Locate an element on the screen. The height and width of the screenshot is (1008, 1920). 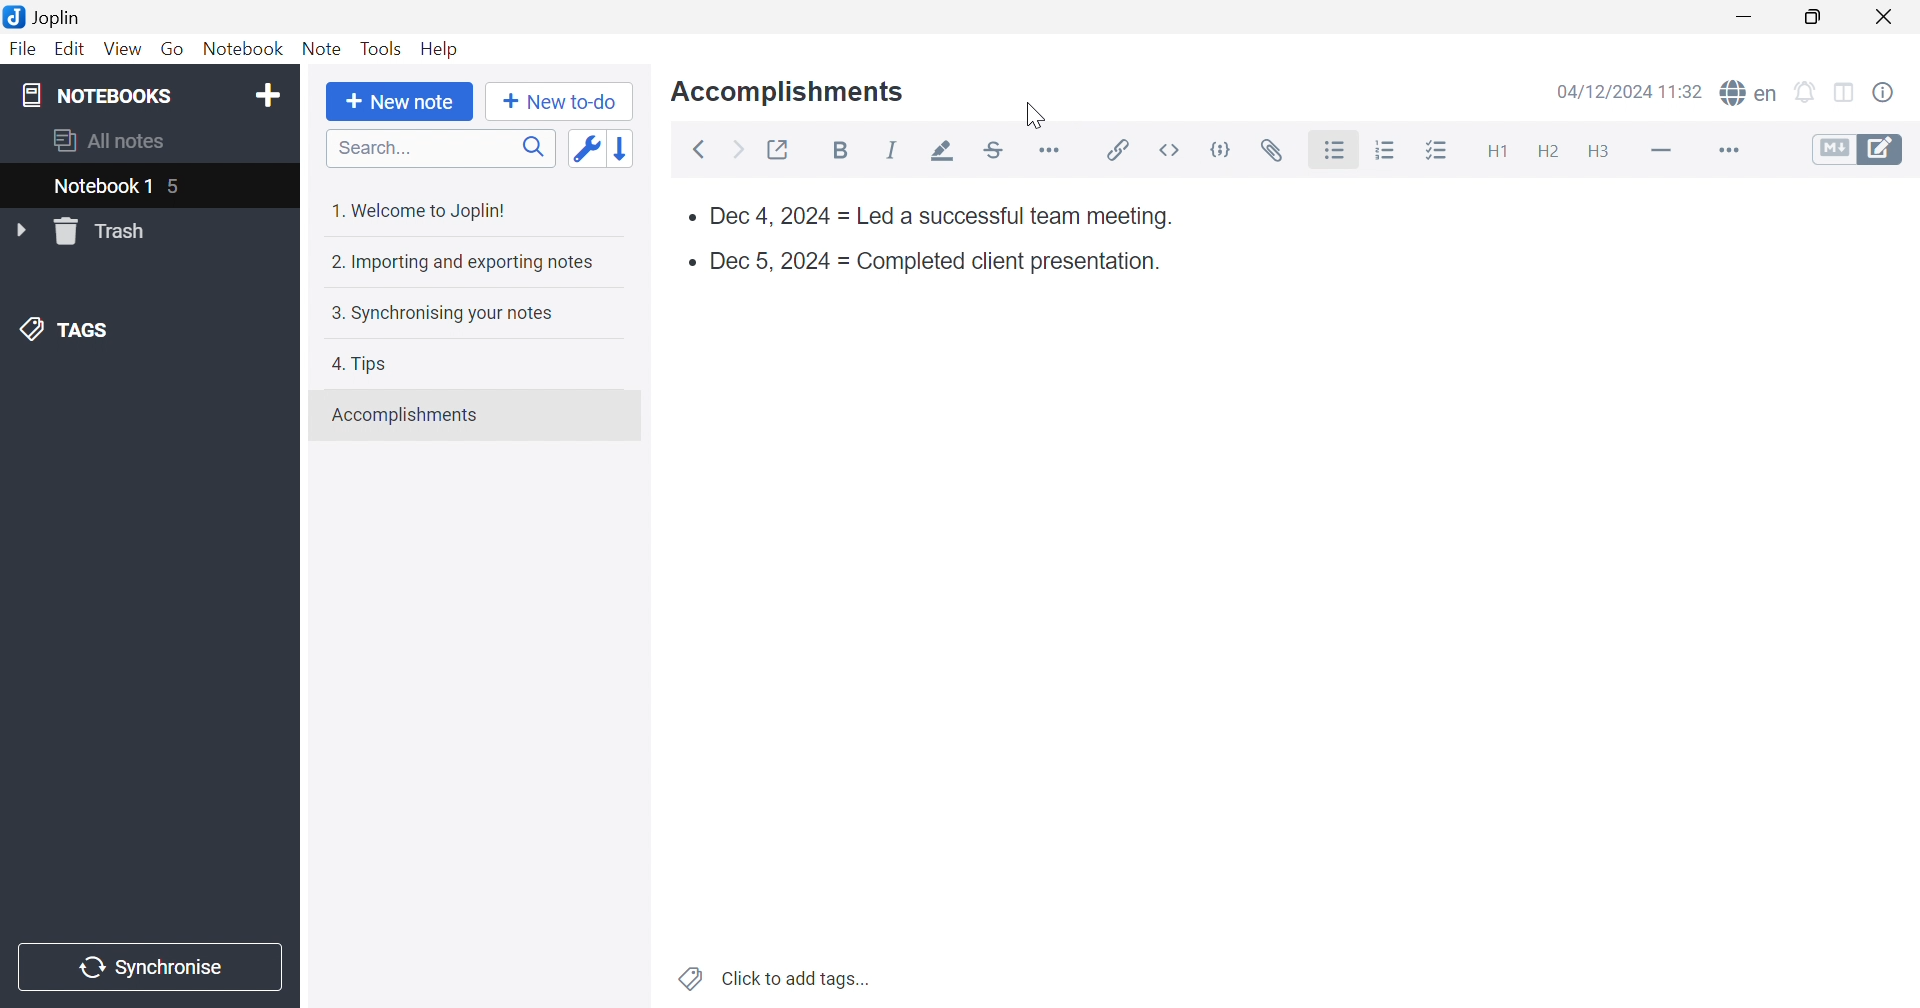
Edit is located at coordinates (73, 51).